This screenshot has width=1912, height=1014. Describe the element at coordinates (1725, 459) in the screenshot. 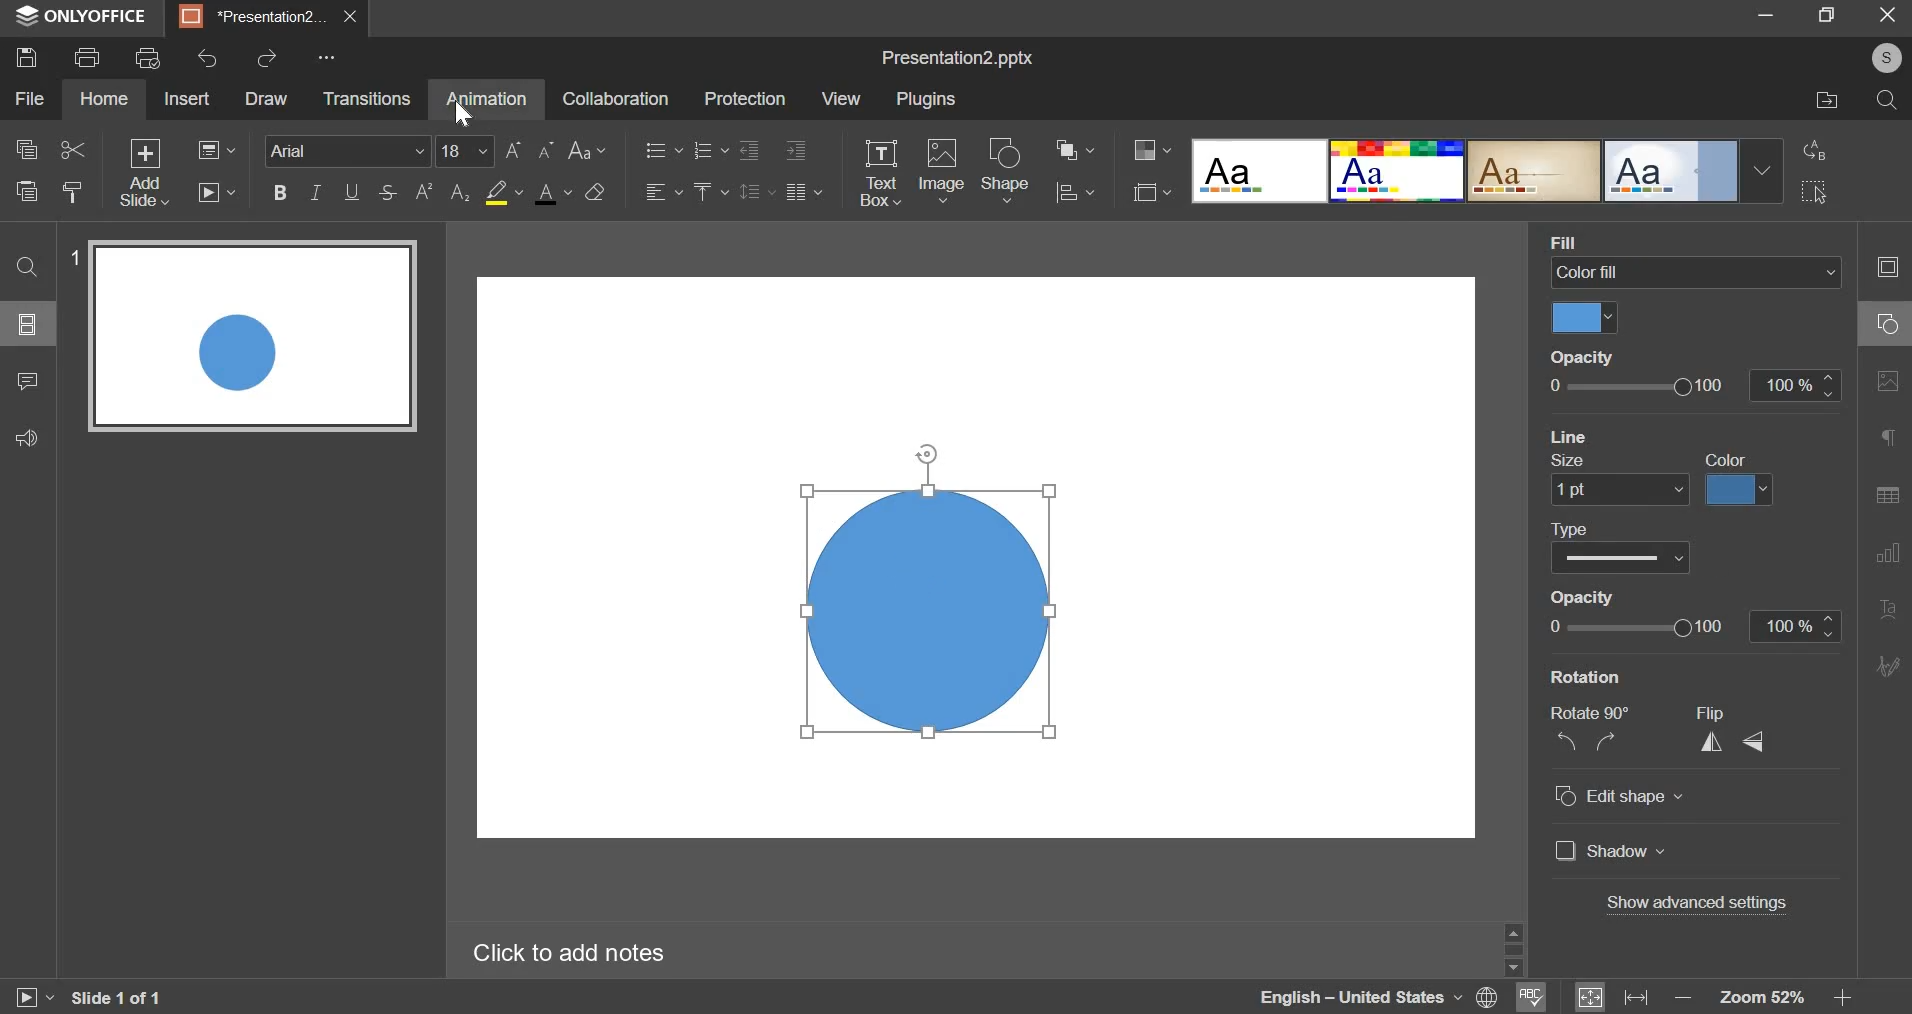

I see `color fill` at that location.